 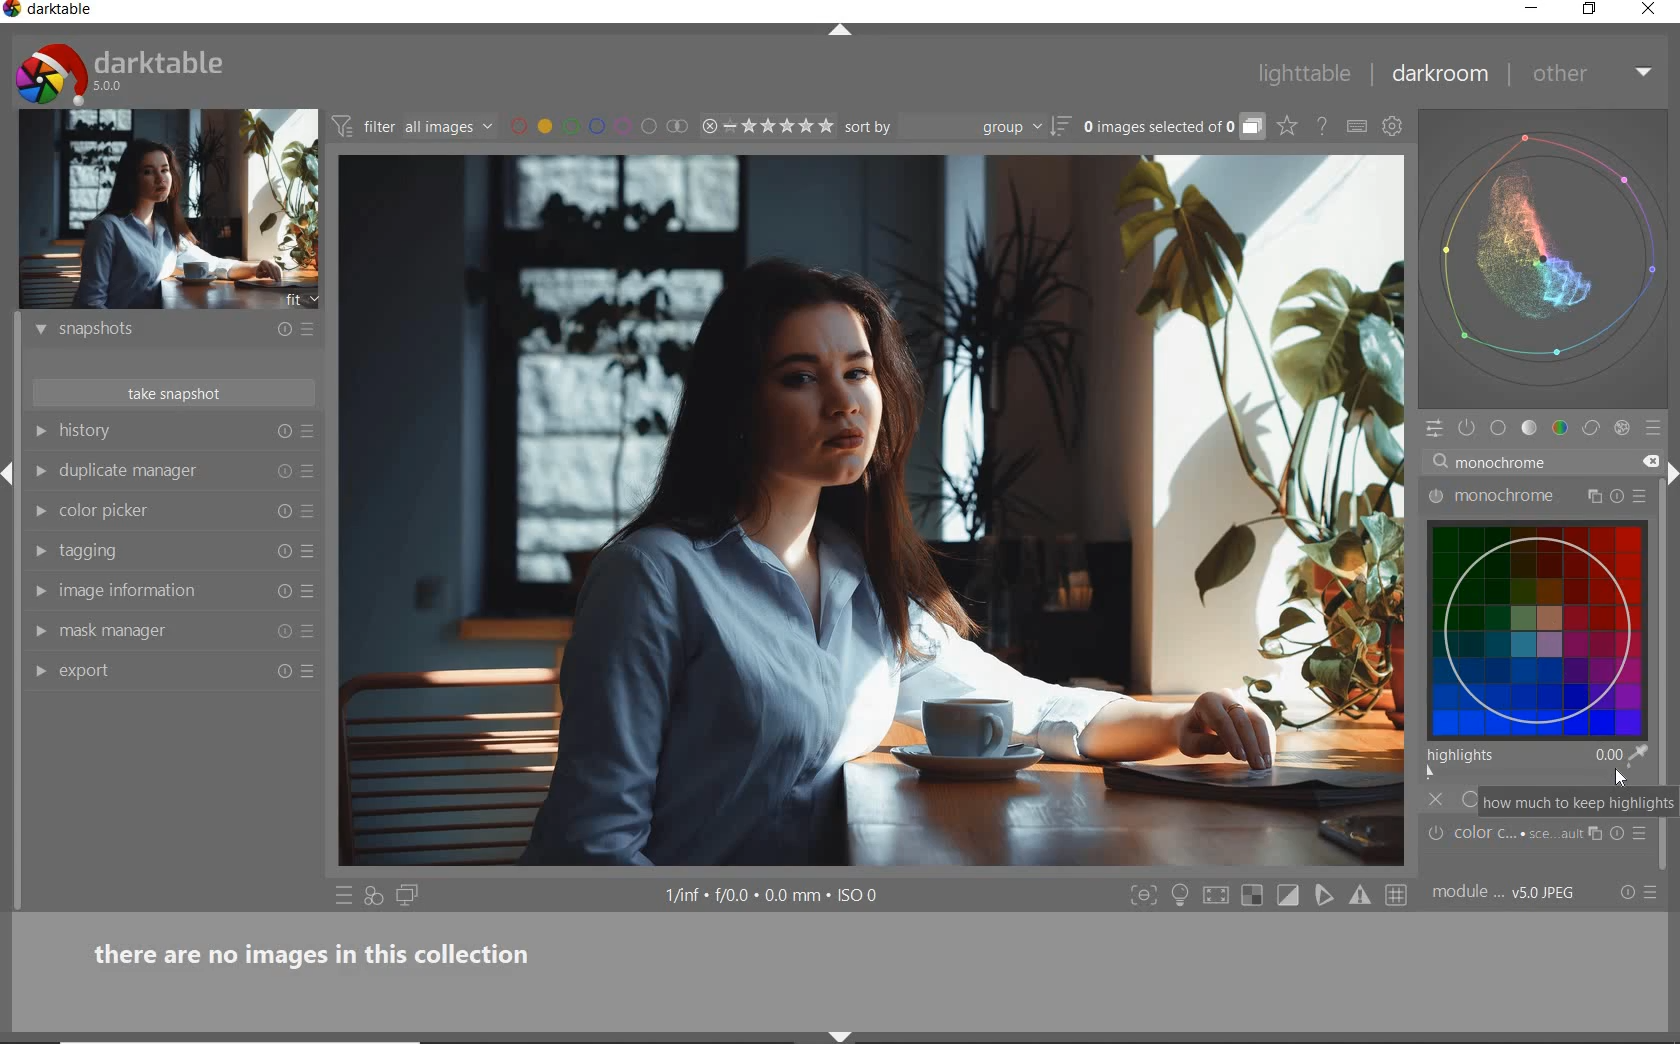 I want to click on Toggle gamut checking, so click(x=1359, y=896).